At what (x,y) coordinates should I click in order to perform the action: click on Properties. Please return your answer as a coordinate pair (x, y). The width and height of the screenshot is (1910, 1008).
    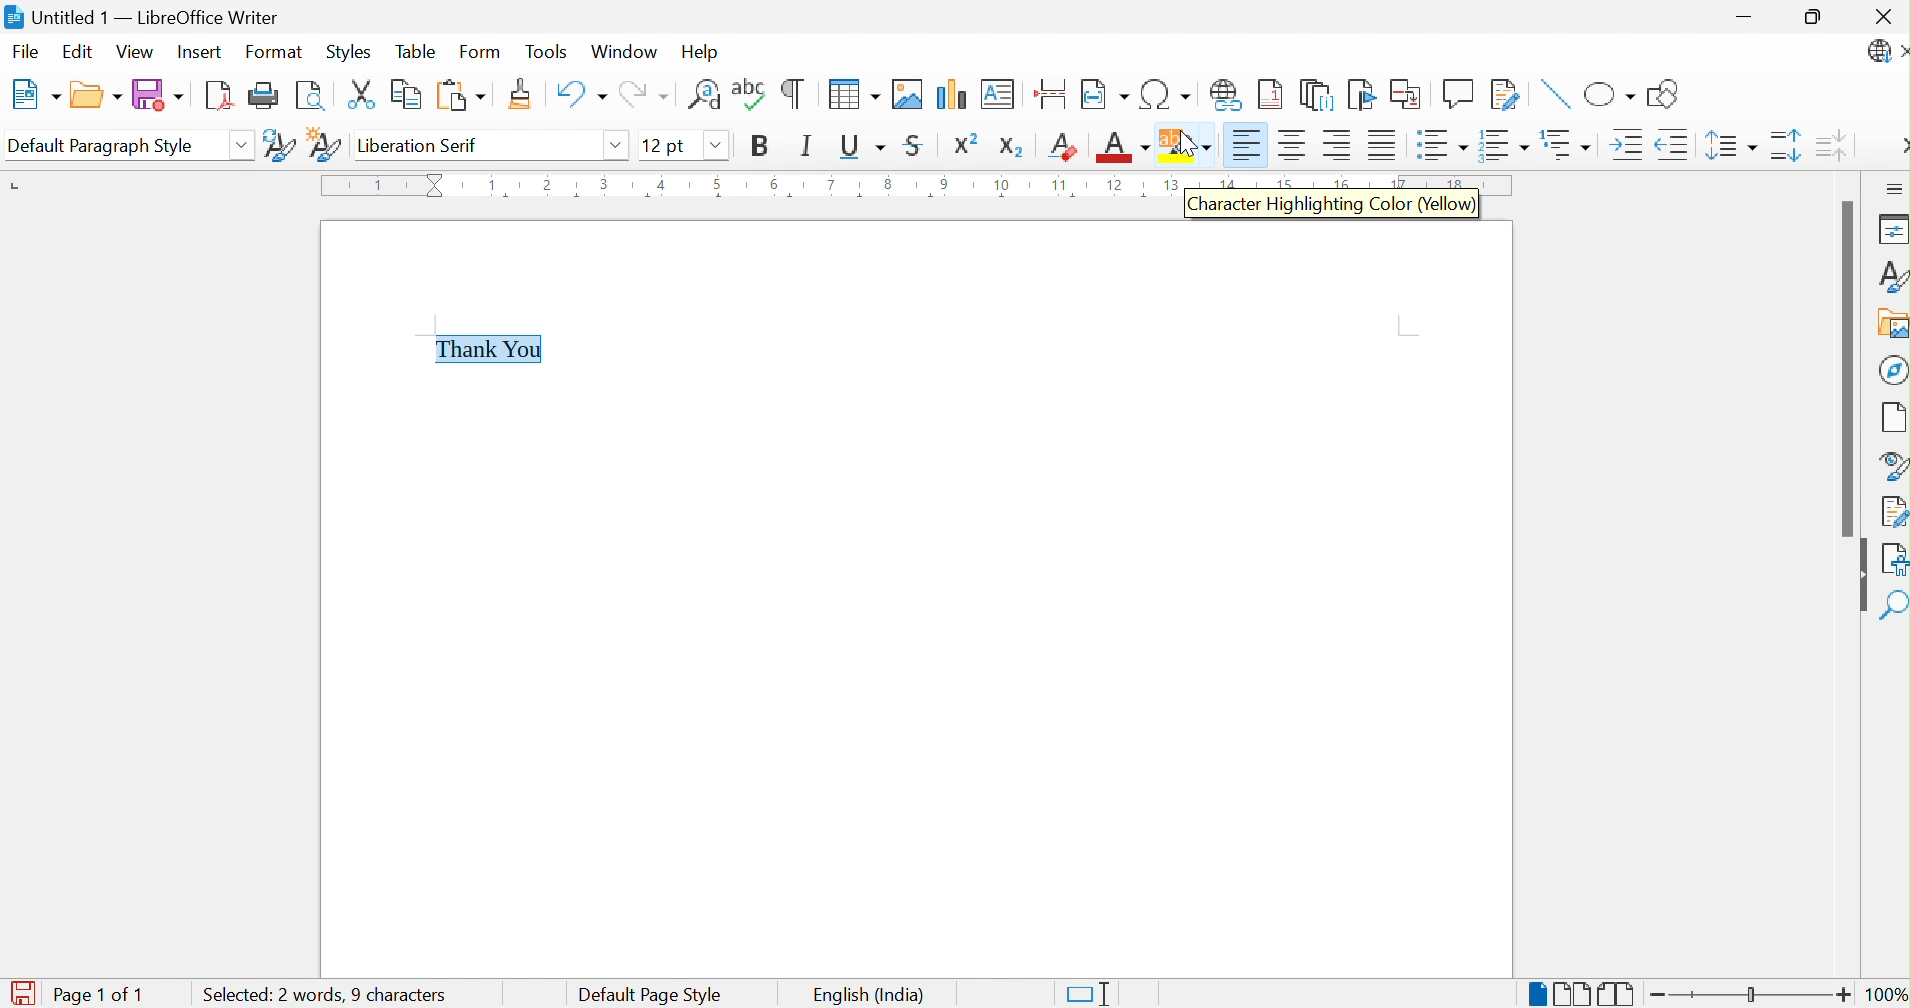
    Looking at the image, I should click on (1890, 230).